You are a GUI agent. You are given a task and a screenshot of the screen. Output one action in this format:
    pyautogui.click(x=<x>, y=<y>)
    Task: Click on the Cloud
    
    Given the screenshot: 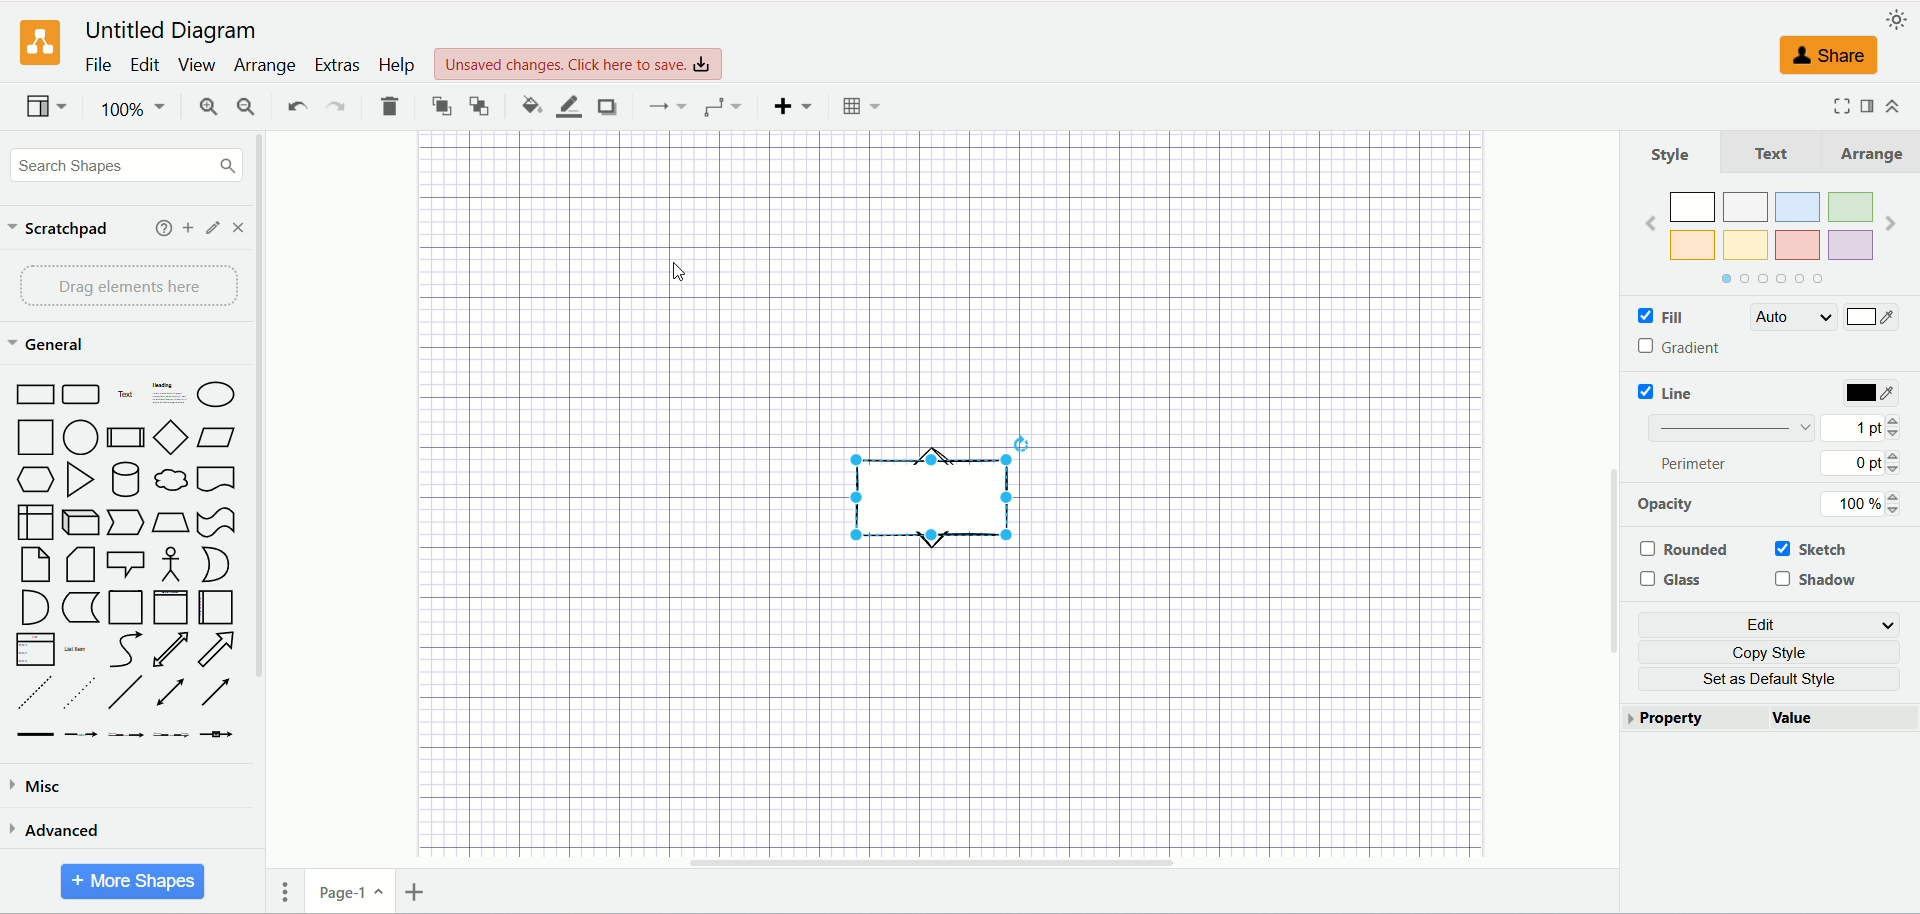 What is the action you would take?
    pyautogui.click(x=172, y=481)
    